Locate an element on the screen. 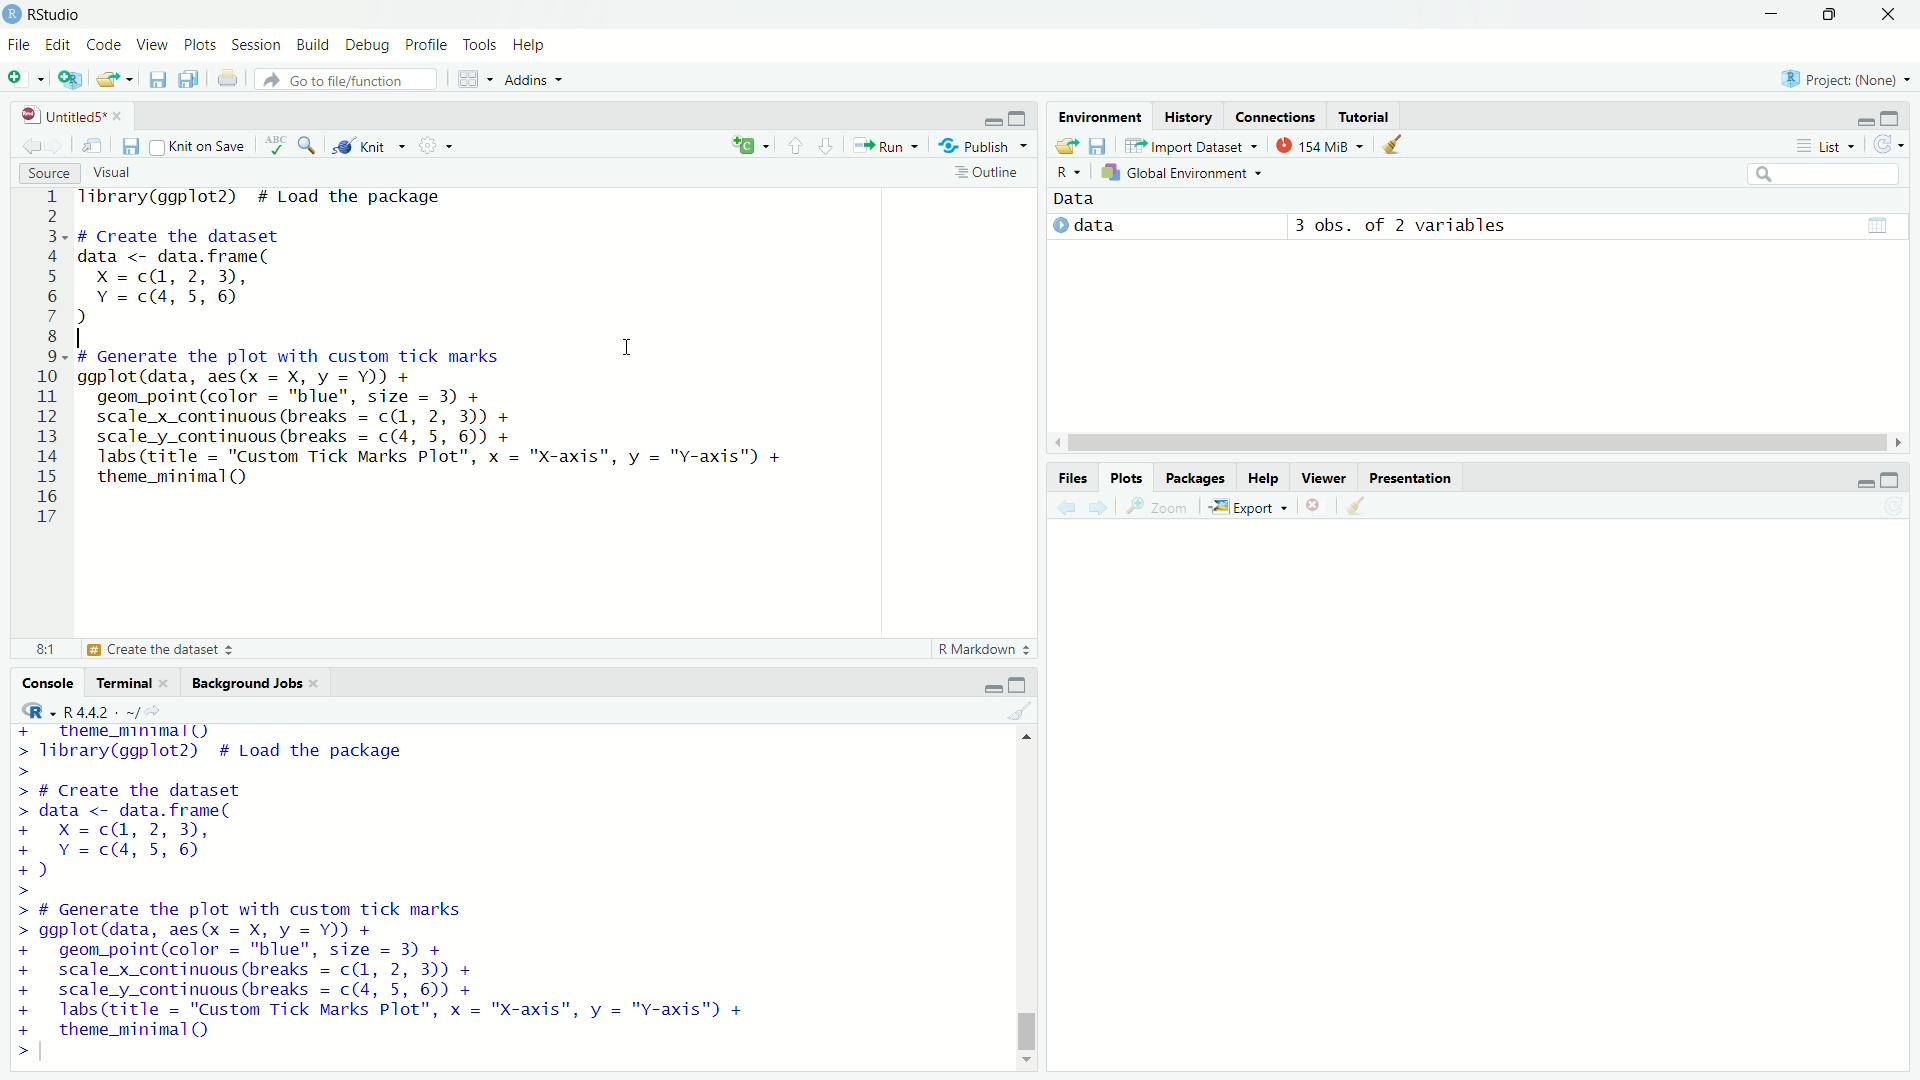 The width and height of the screenshot is (1920, 1080). maximize is located at coordinates (1020, 118).